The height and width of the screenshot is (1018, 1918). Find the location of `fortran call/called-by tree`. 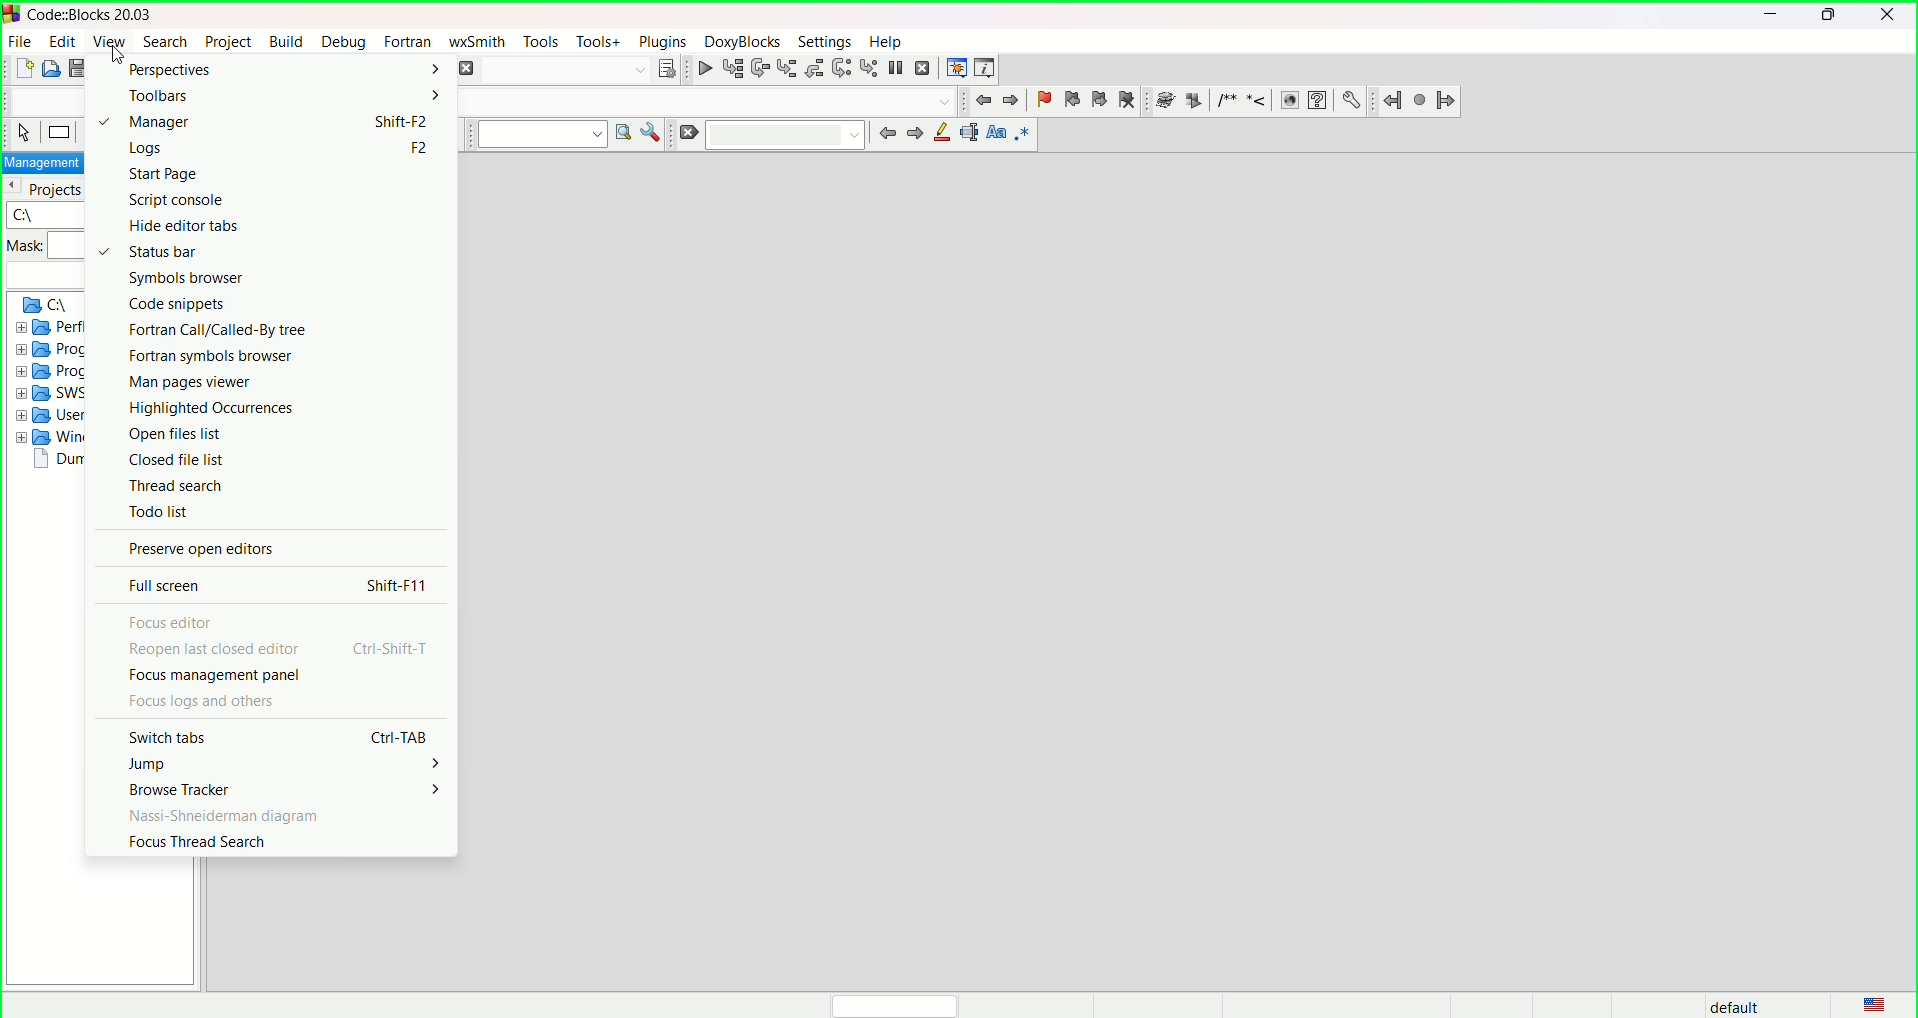

fortran call/called-by tree is located at coordinates (218, 329).